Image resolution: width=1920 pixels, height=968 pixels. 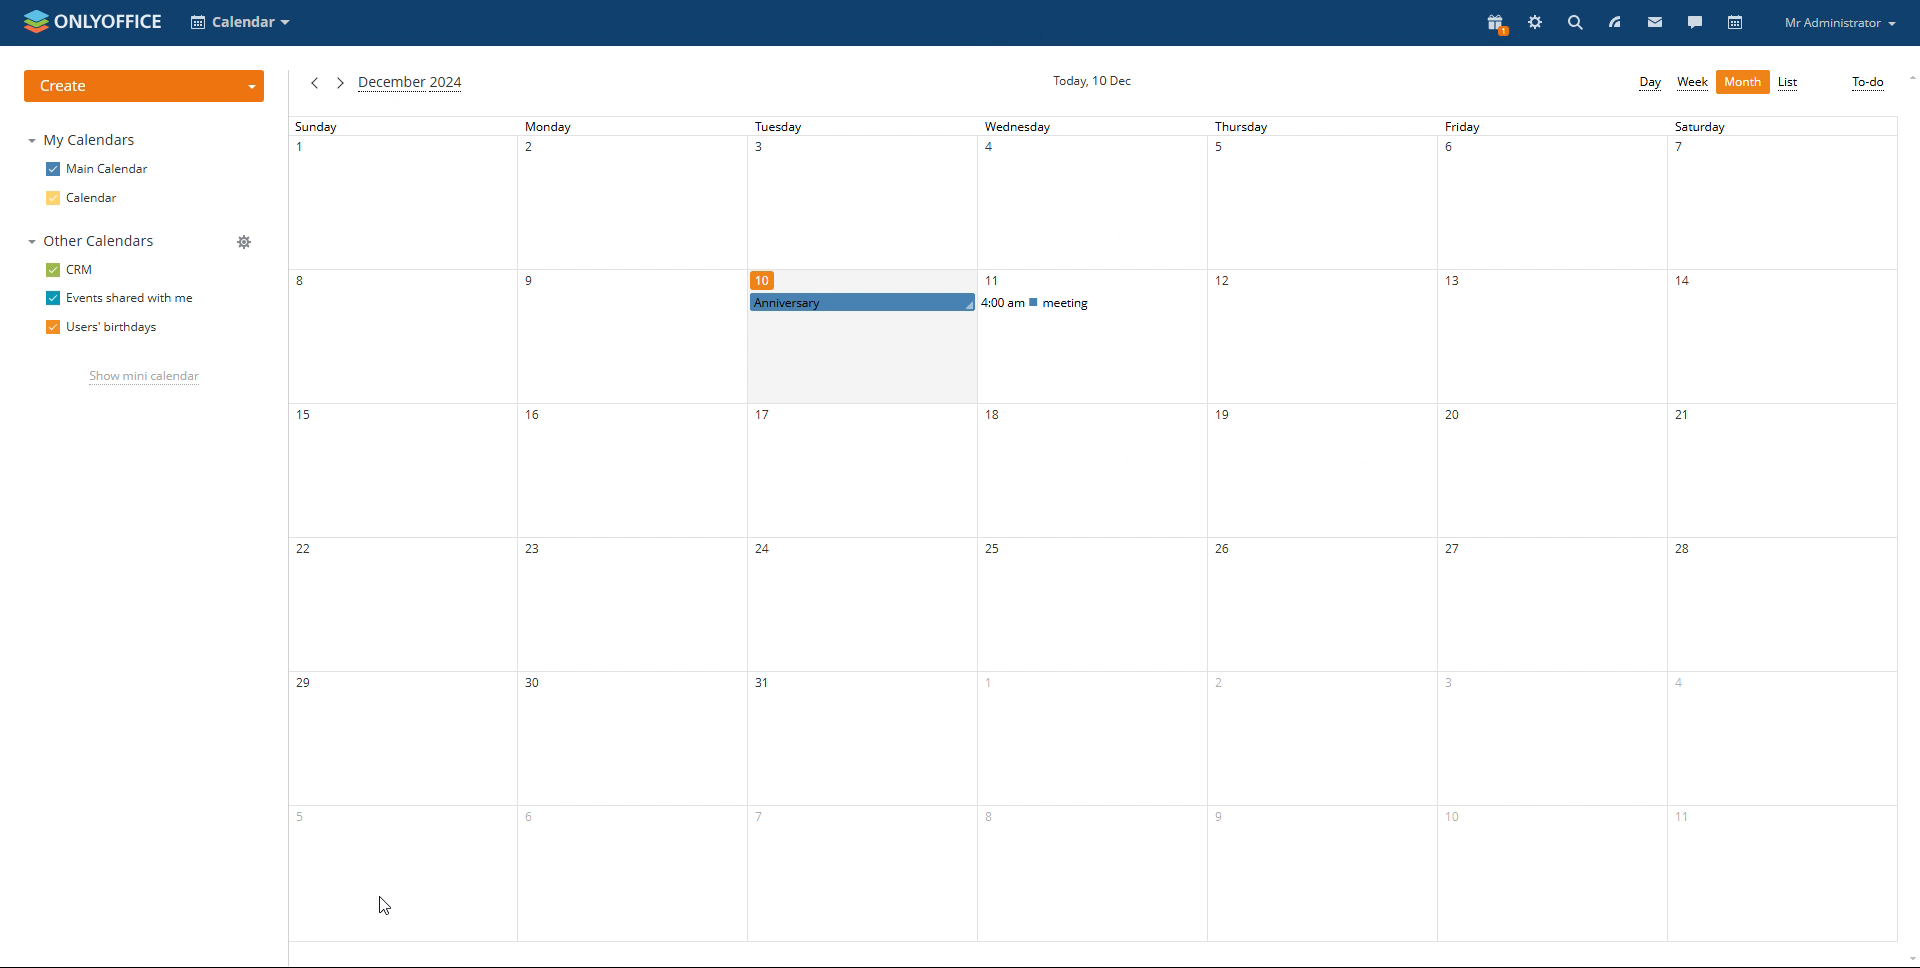 What do you see at coordinates (399, 539) in the screenshot?
I see `sunday` at bounding box center [399, 539].